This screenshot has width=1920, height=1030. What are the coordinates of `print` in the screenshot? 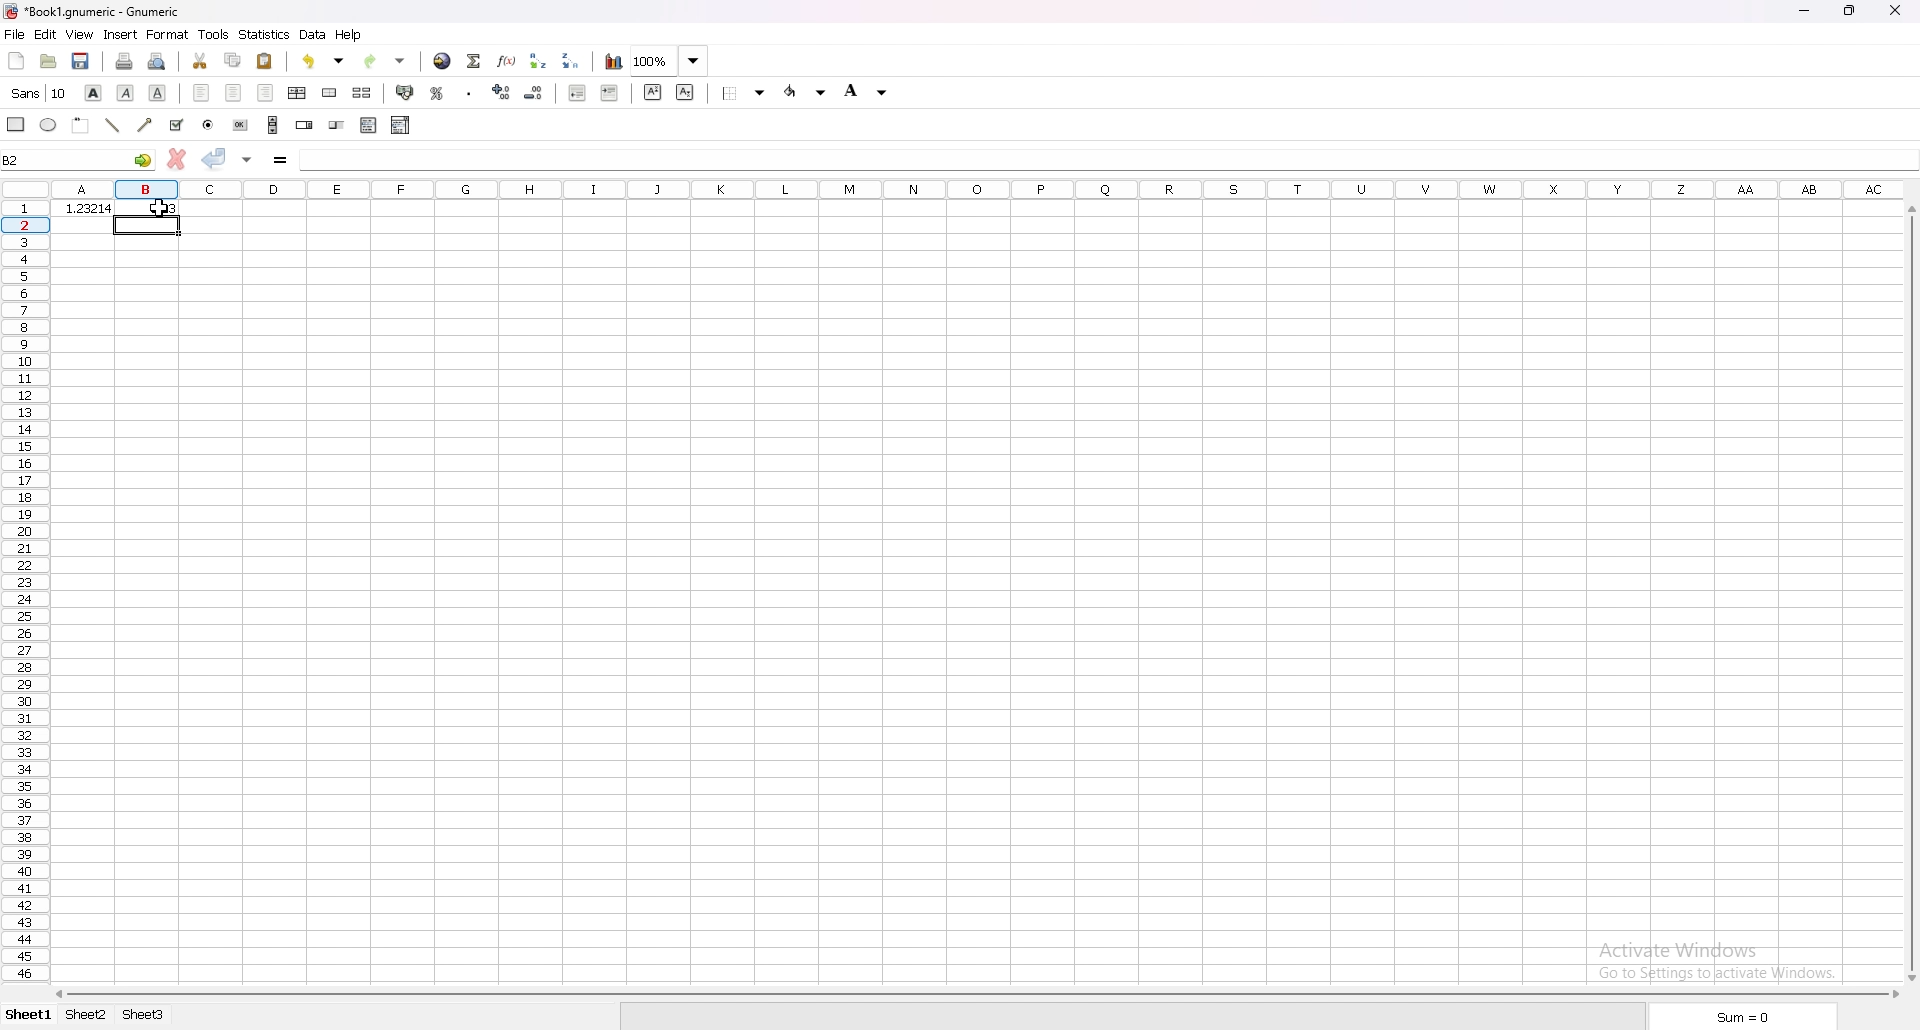 It's located at (125, 61).